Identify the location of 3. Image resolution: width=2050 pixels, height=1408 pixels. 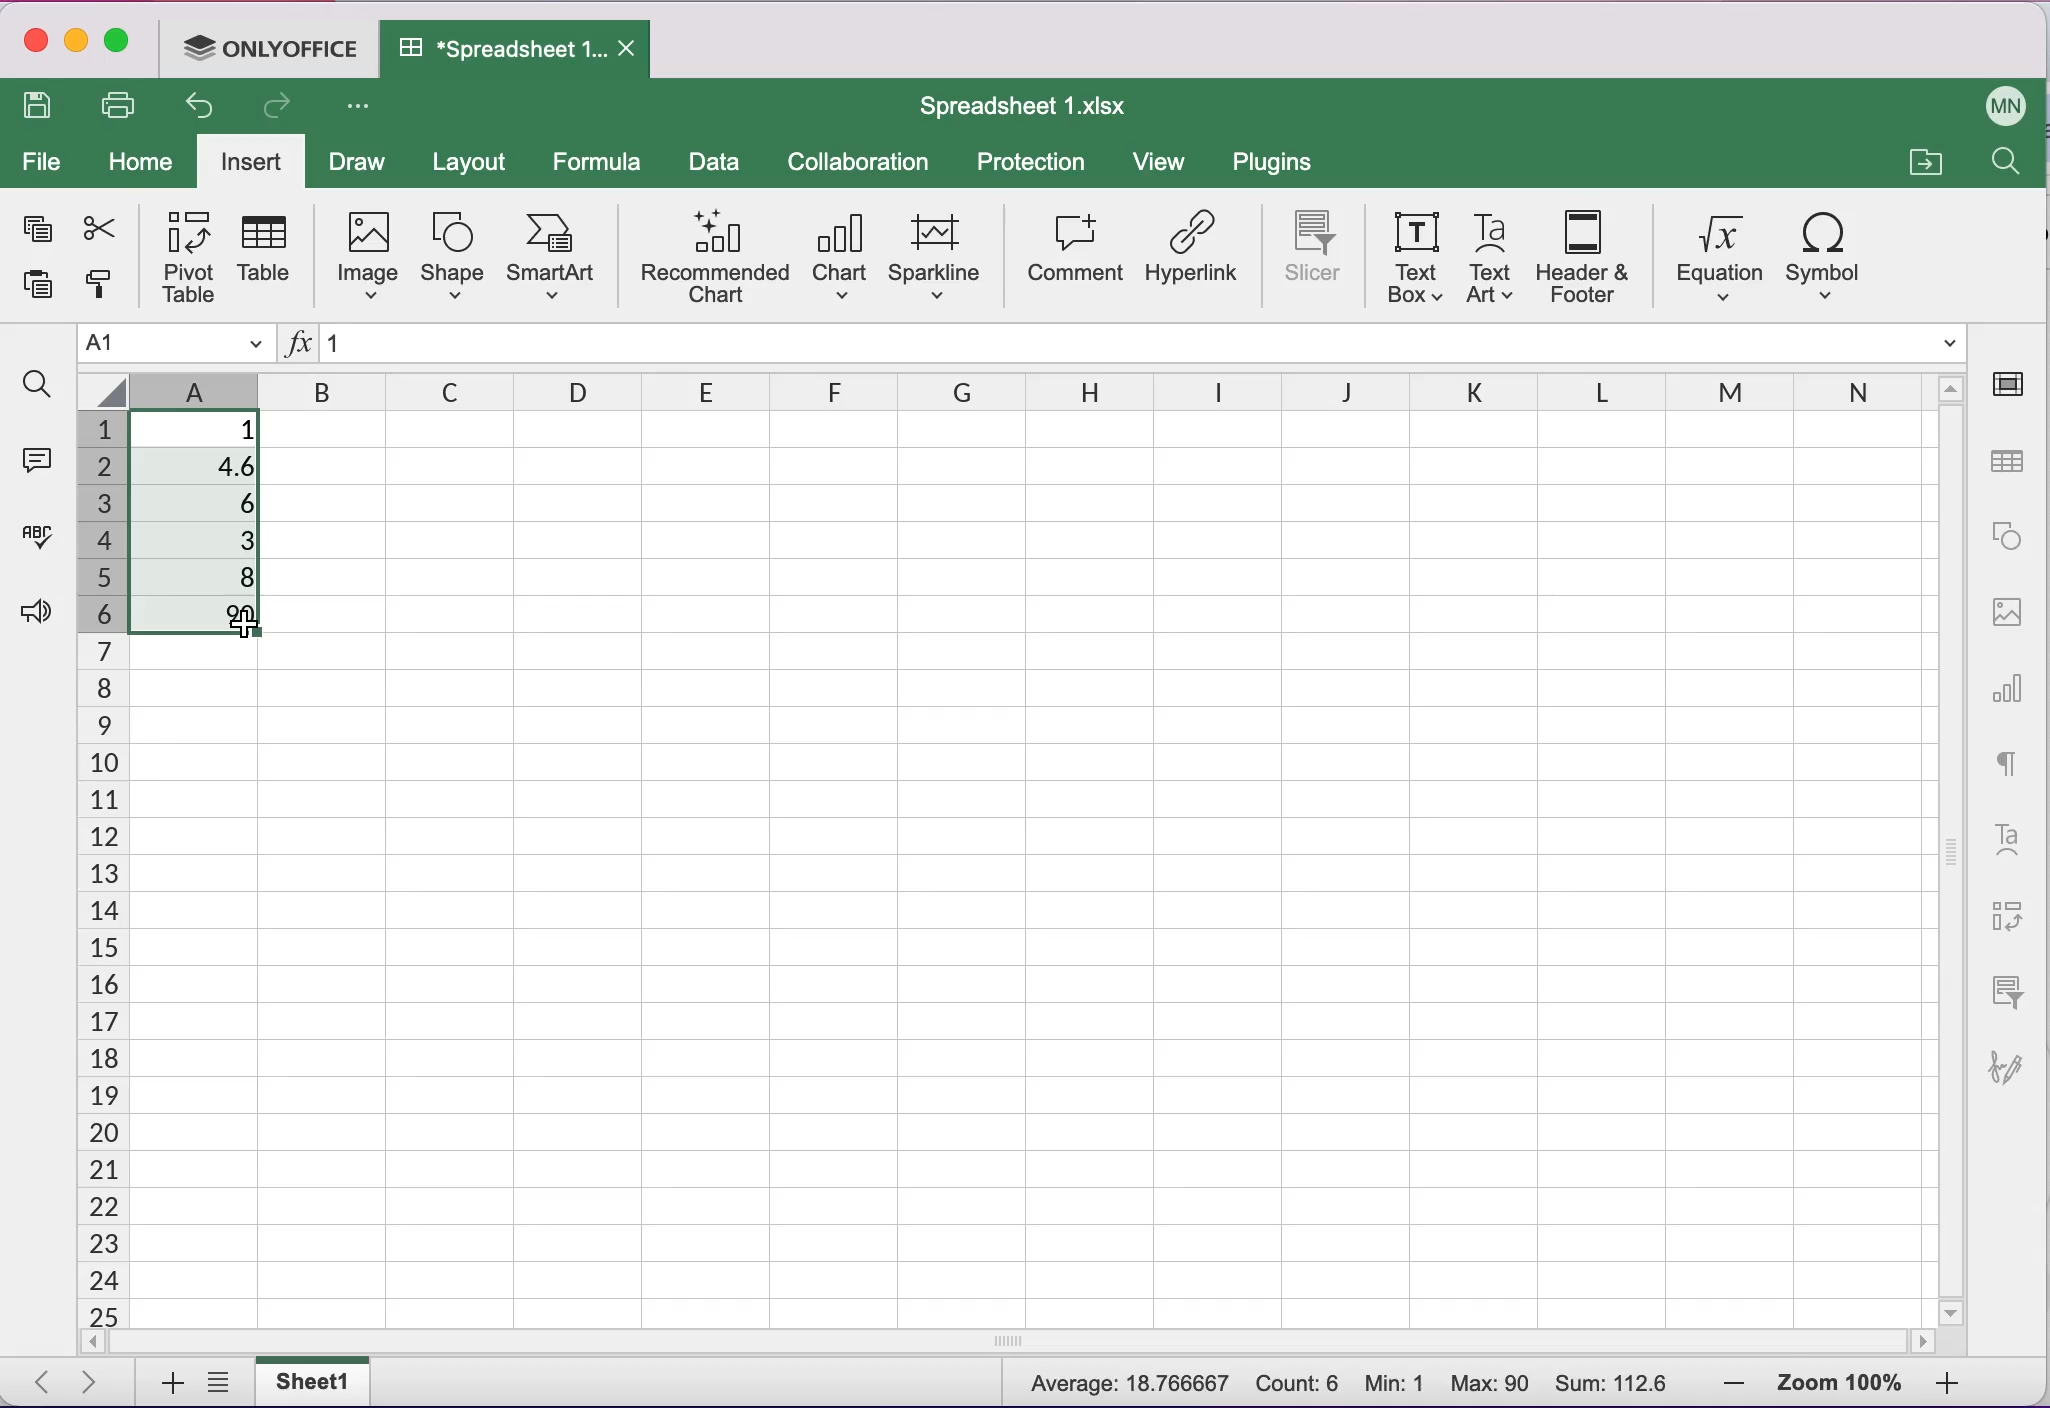
(208, 539).